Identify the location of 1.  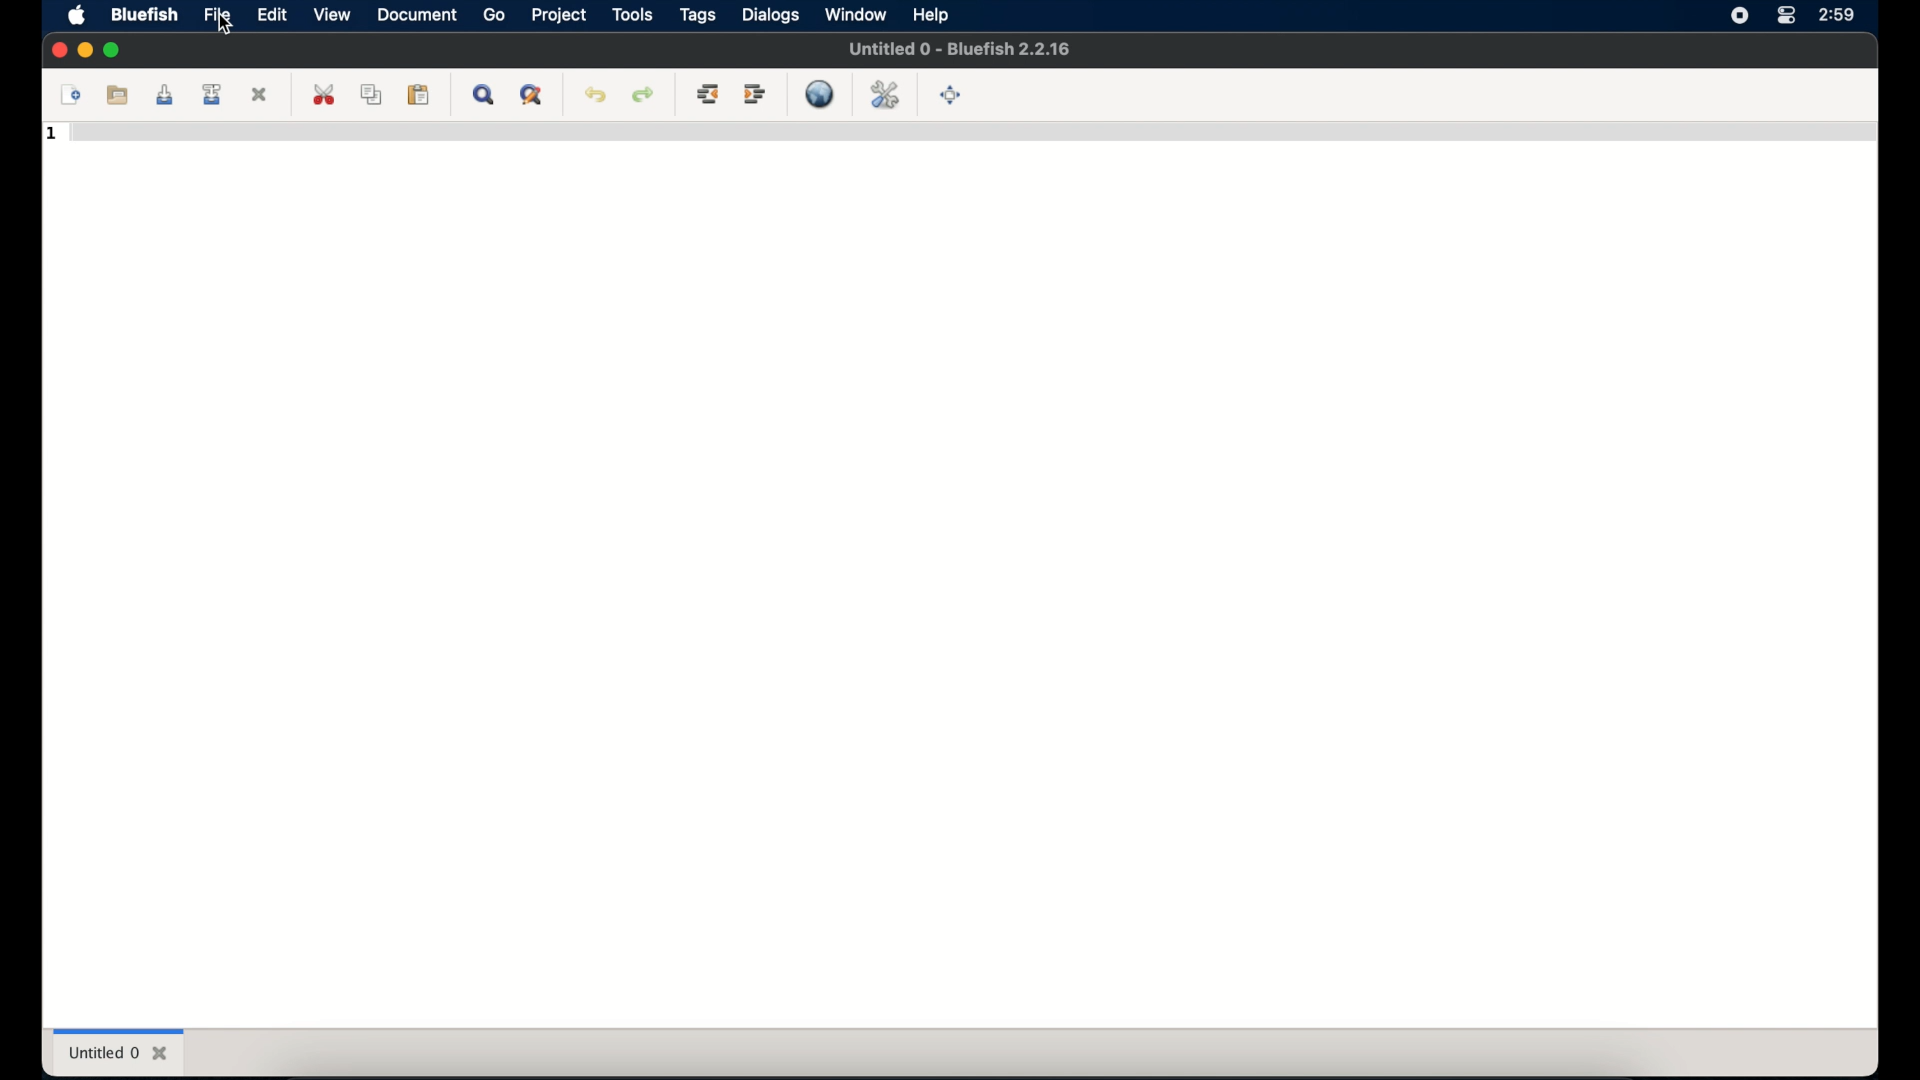
(52, 134).